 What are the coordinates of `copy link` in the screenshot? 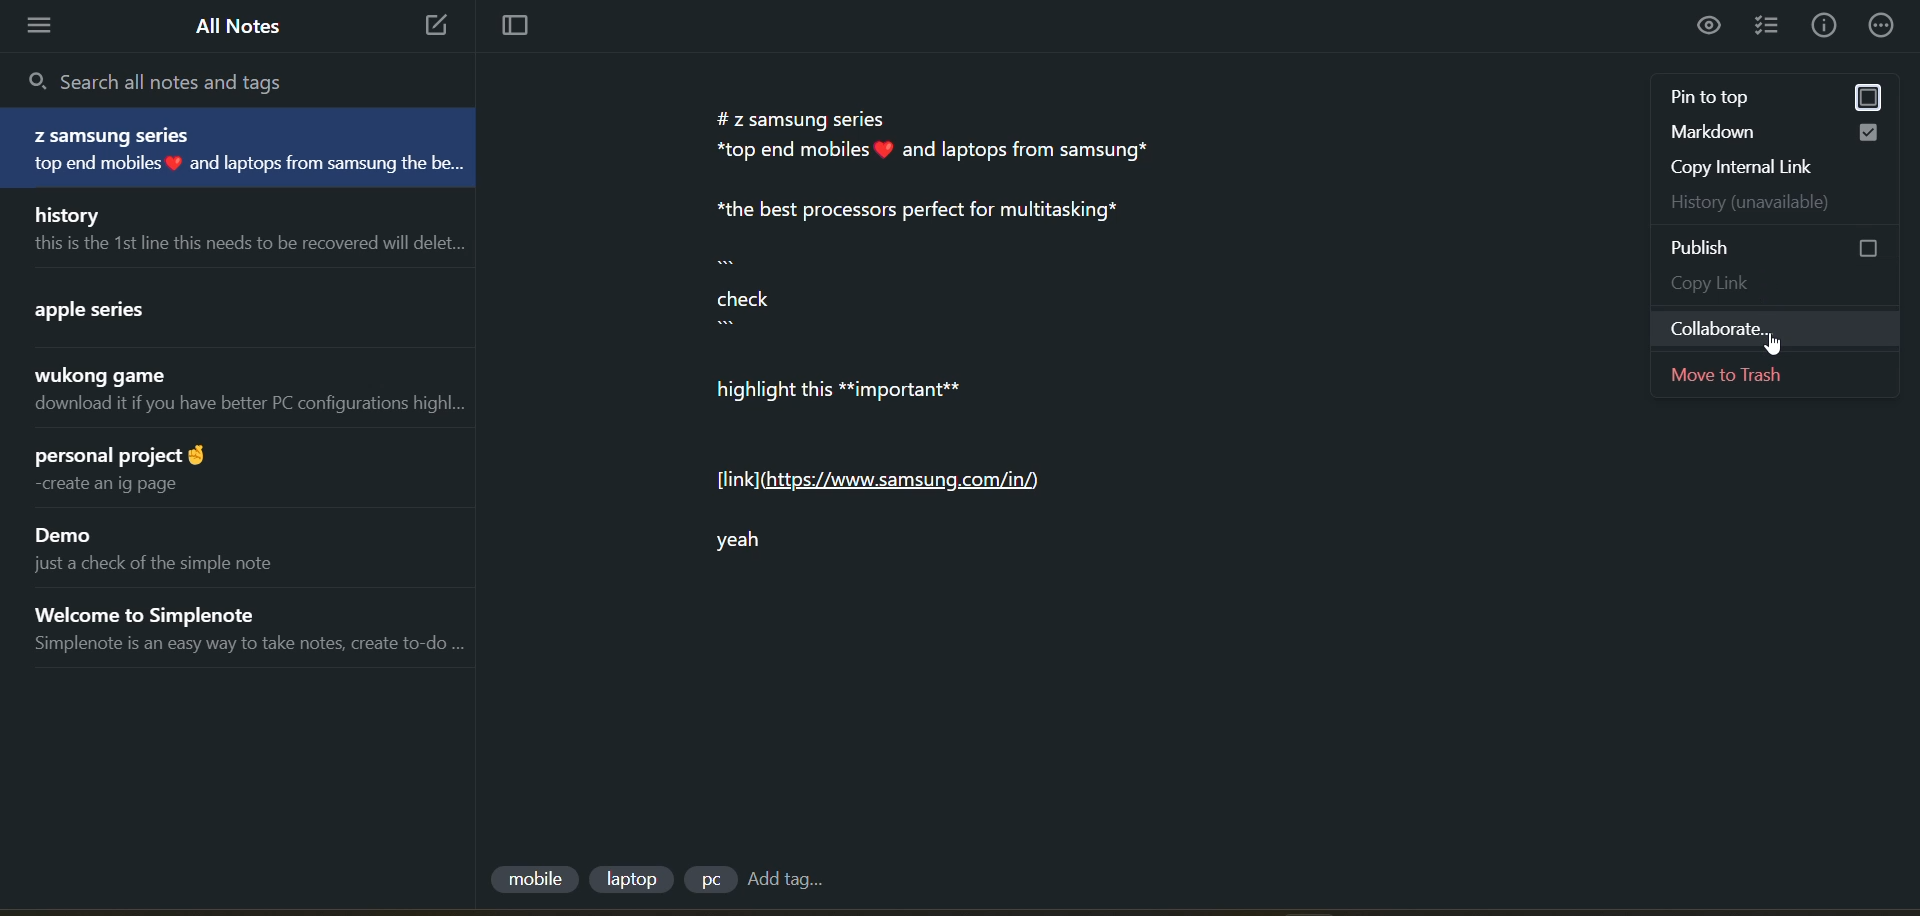 It's located at (1790, 289).